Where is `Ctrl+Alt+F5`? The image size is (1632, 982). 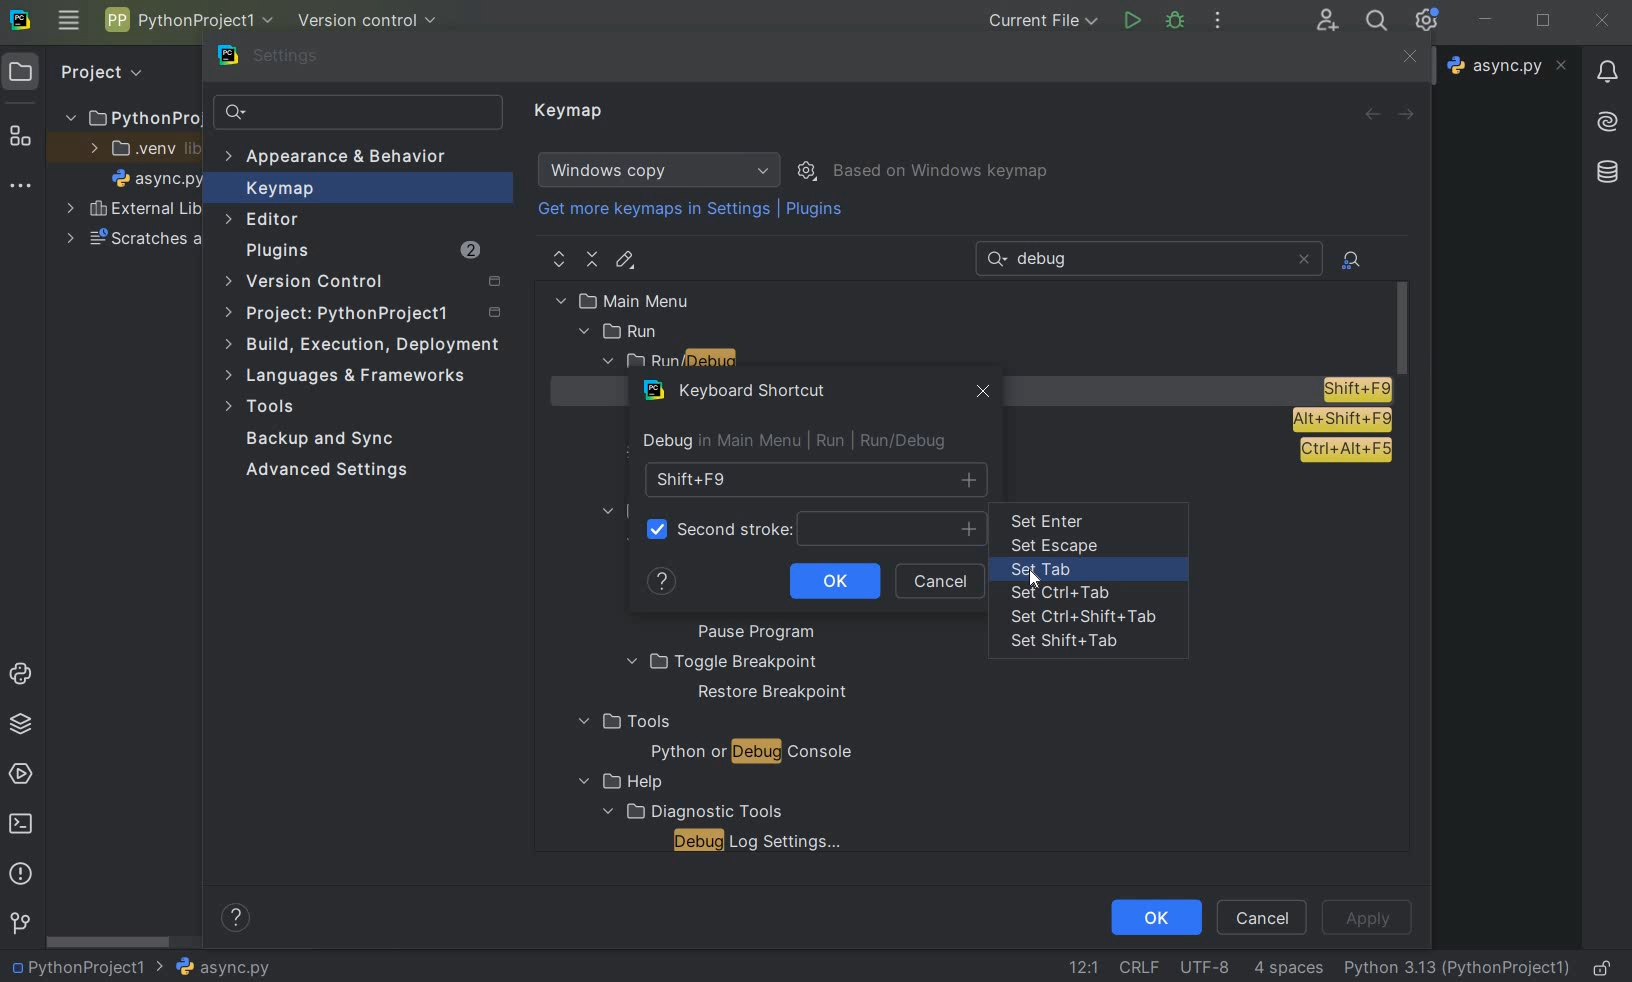 Ctrl+Alt+F5 is located at coordinates (1345, 451).